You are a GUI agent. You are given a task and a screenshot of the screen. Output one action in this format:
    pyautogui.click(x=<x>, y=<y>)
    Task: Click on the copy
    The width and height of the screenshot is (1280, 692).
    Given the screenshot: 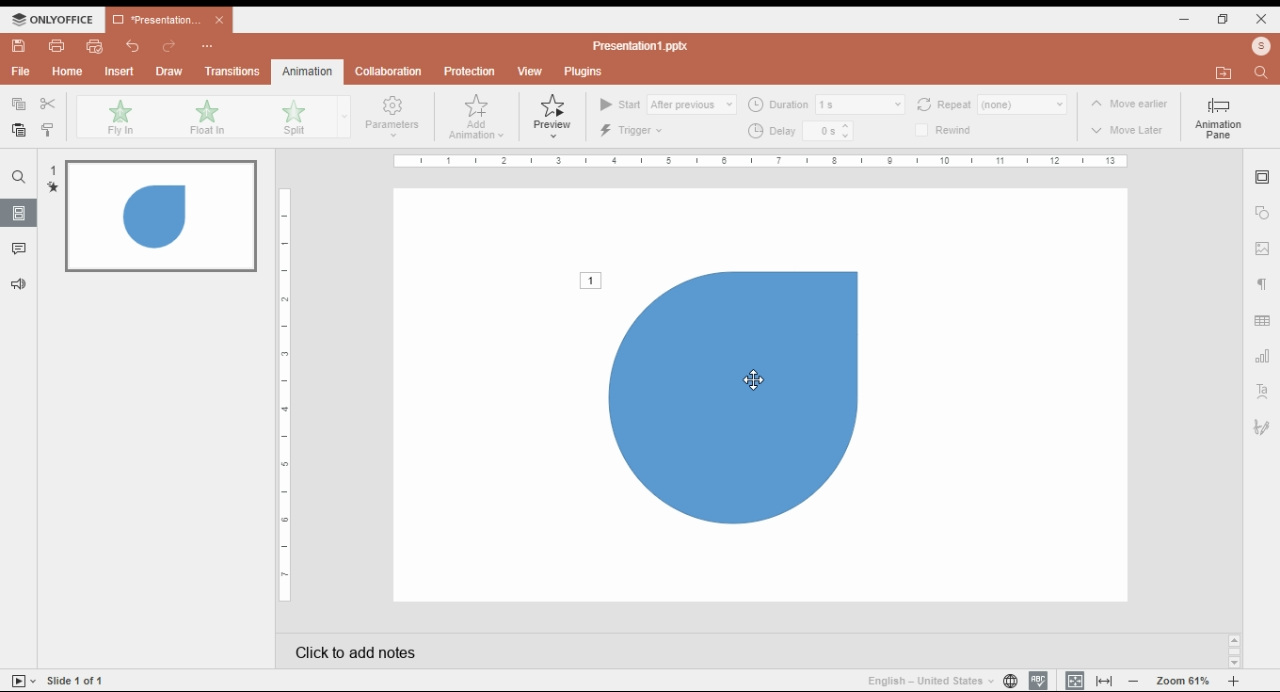 What is the action you would take?
    pyautogui.click(x=19, y=105)
    